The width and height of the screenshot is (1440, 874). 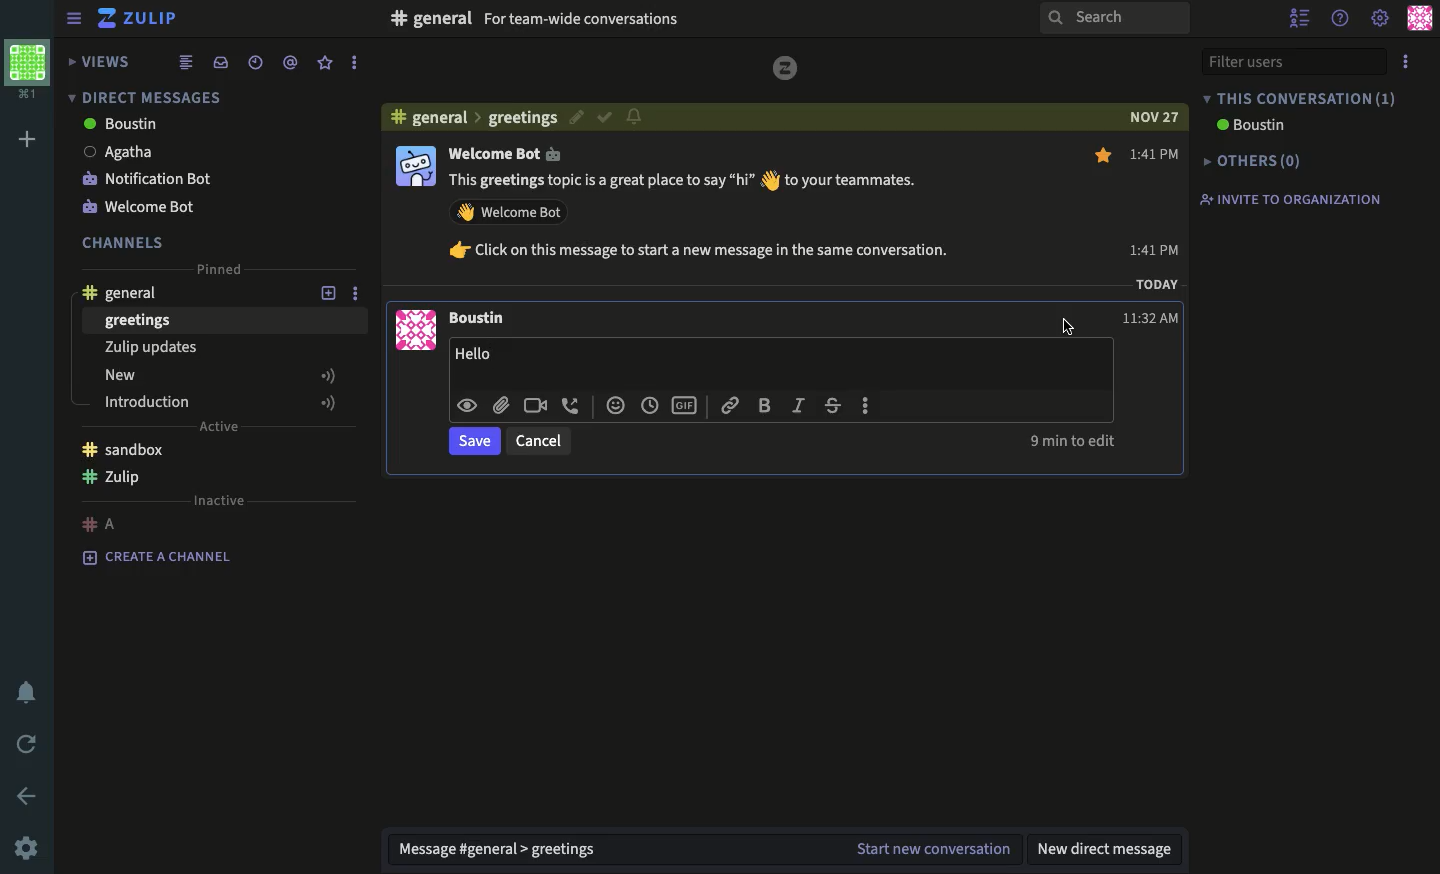 I want to click on time, so click(x=649, y=404).